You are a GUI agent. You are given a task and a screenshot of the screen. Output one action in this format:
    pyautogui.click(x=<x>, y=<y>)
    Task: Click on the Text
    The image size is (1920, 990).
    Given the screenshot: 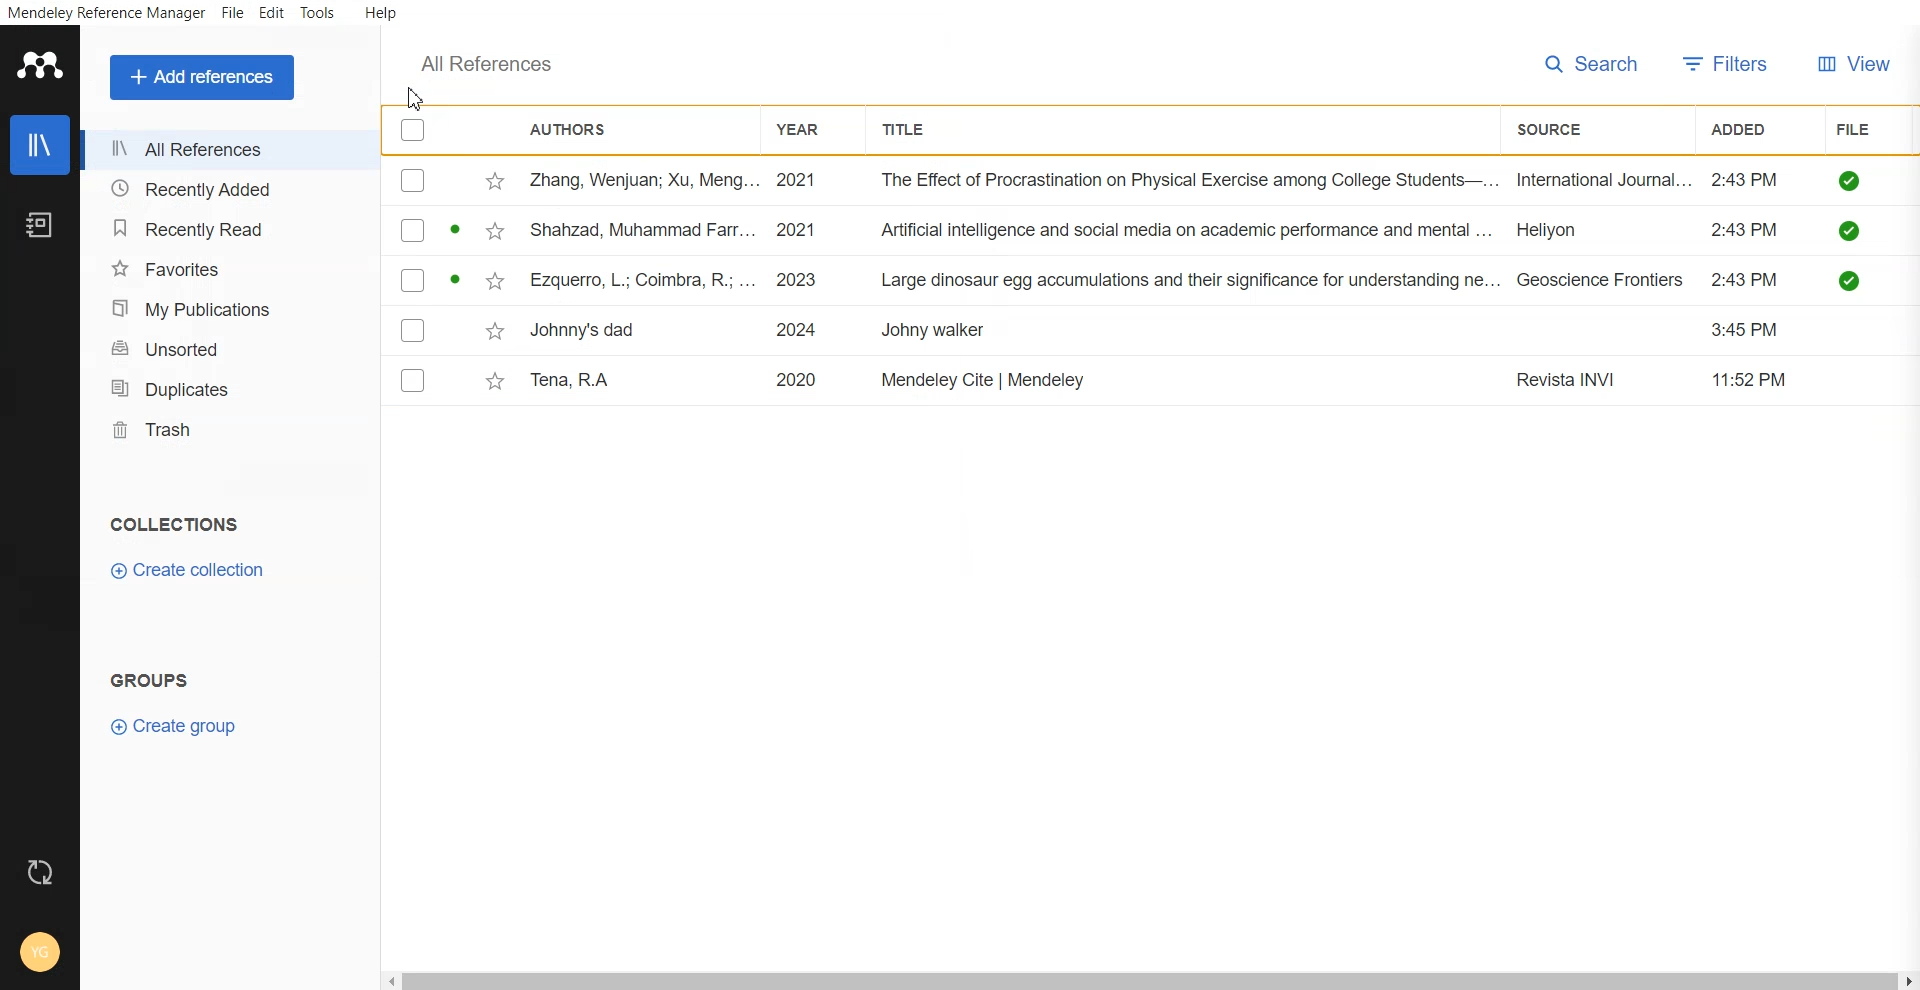 What is the action you would take?
    pyautogui.click(x=491, y=63)
    